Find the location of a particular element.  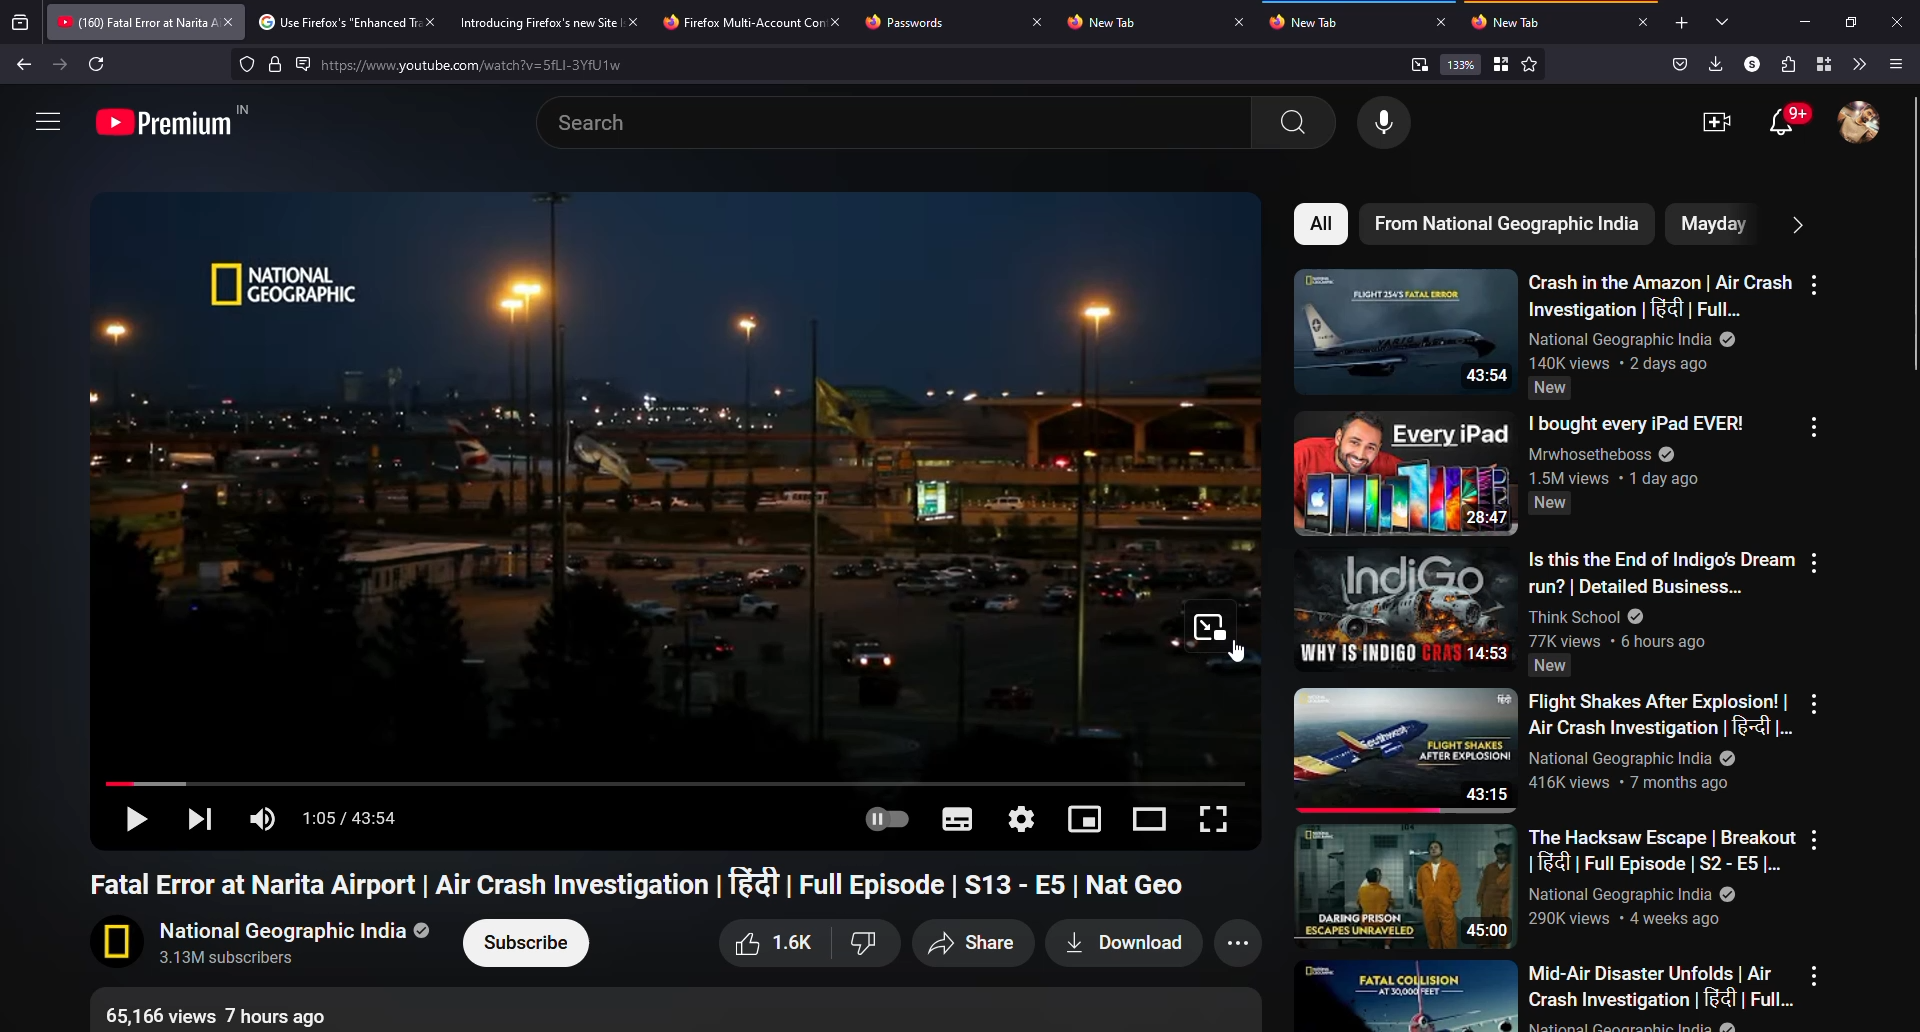

more is located at coordinates (1243, 944).